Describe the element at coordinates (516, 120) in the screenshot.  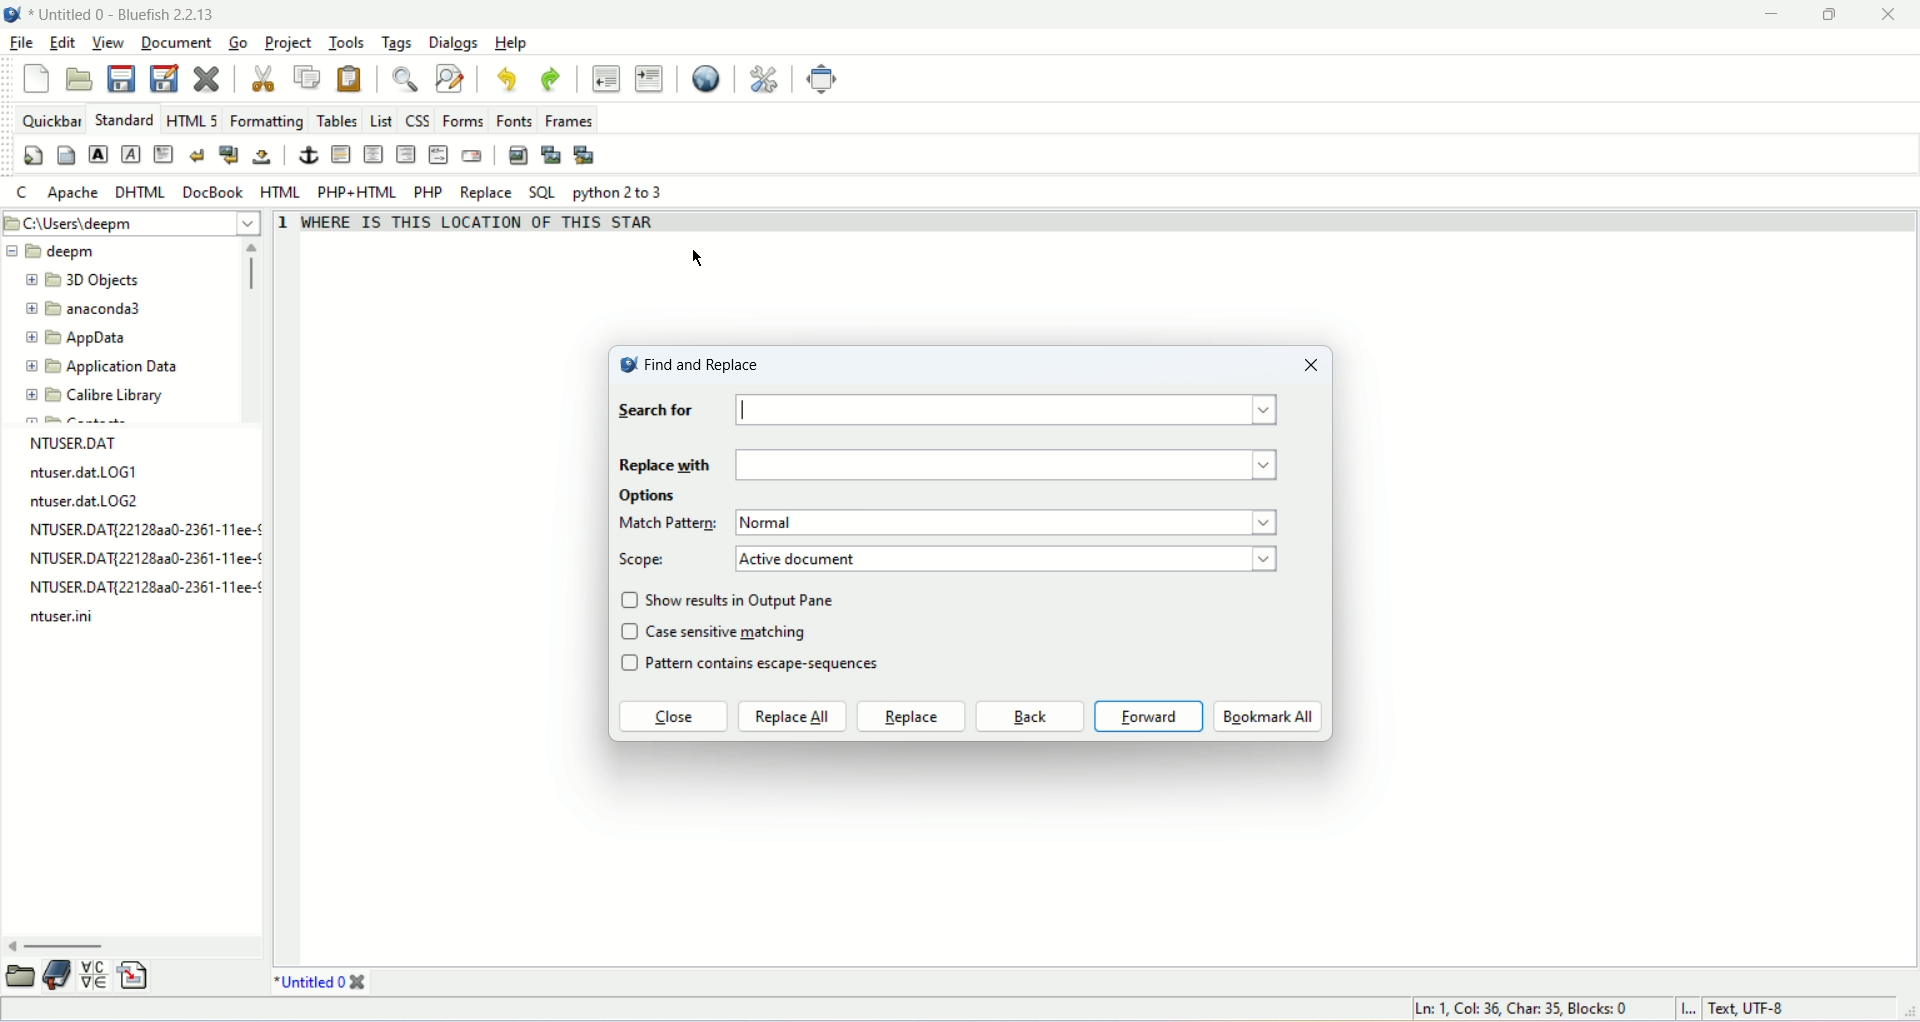
I see `fonts` at that location.